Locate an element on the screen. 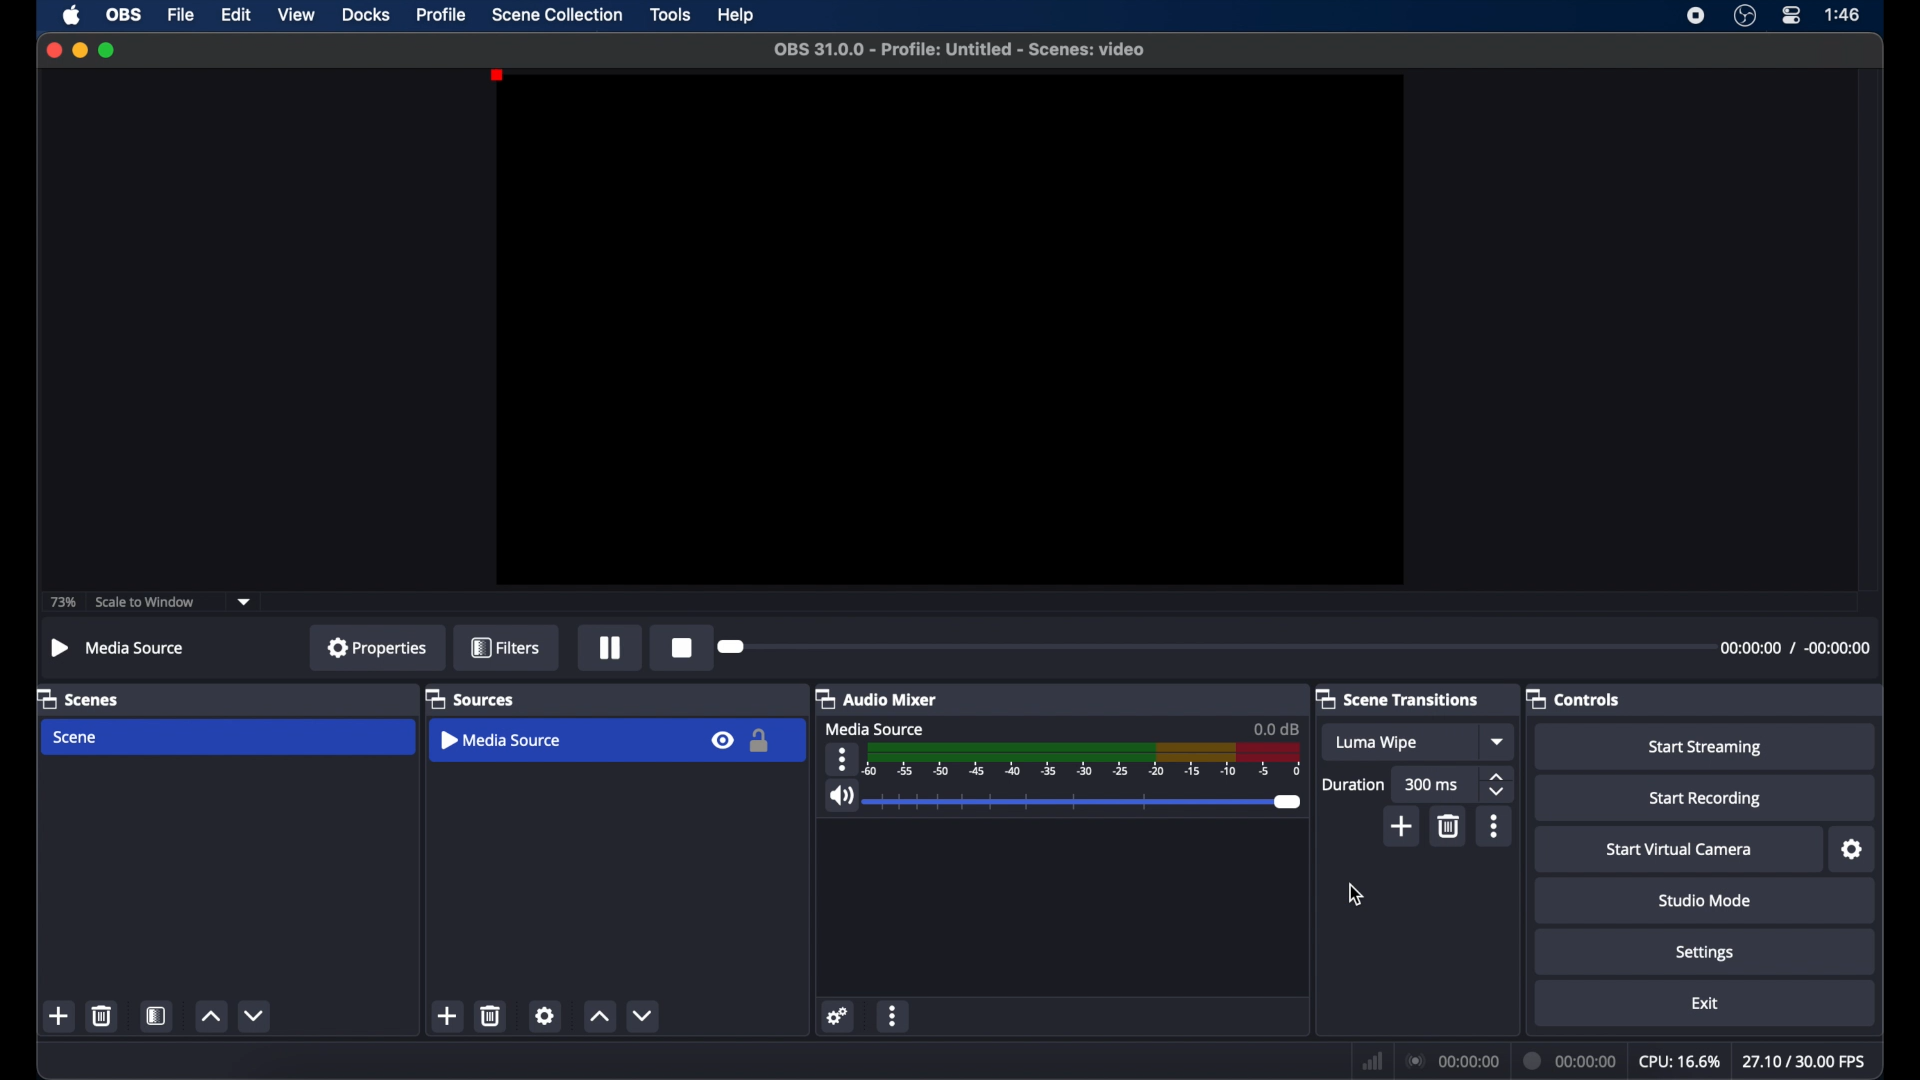  start virtual camera is located at coordinates (1684, 850).